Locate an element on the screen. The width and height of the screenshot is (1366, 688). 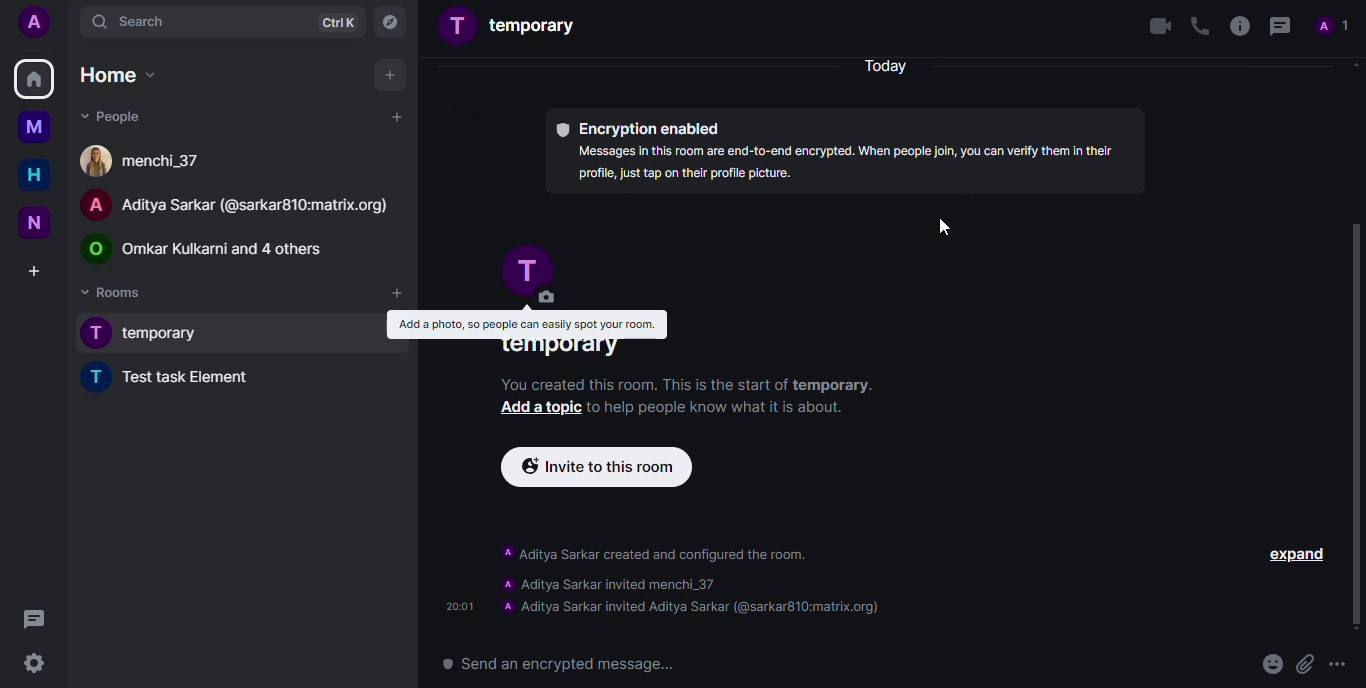
expand is located at coordinates (1299, 551).